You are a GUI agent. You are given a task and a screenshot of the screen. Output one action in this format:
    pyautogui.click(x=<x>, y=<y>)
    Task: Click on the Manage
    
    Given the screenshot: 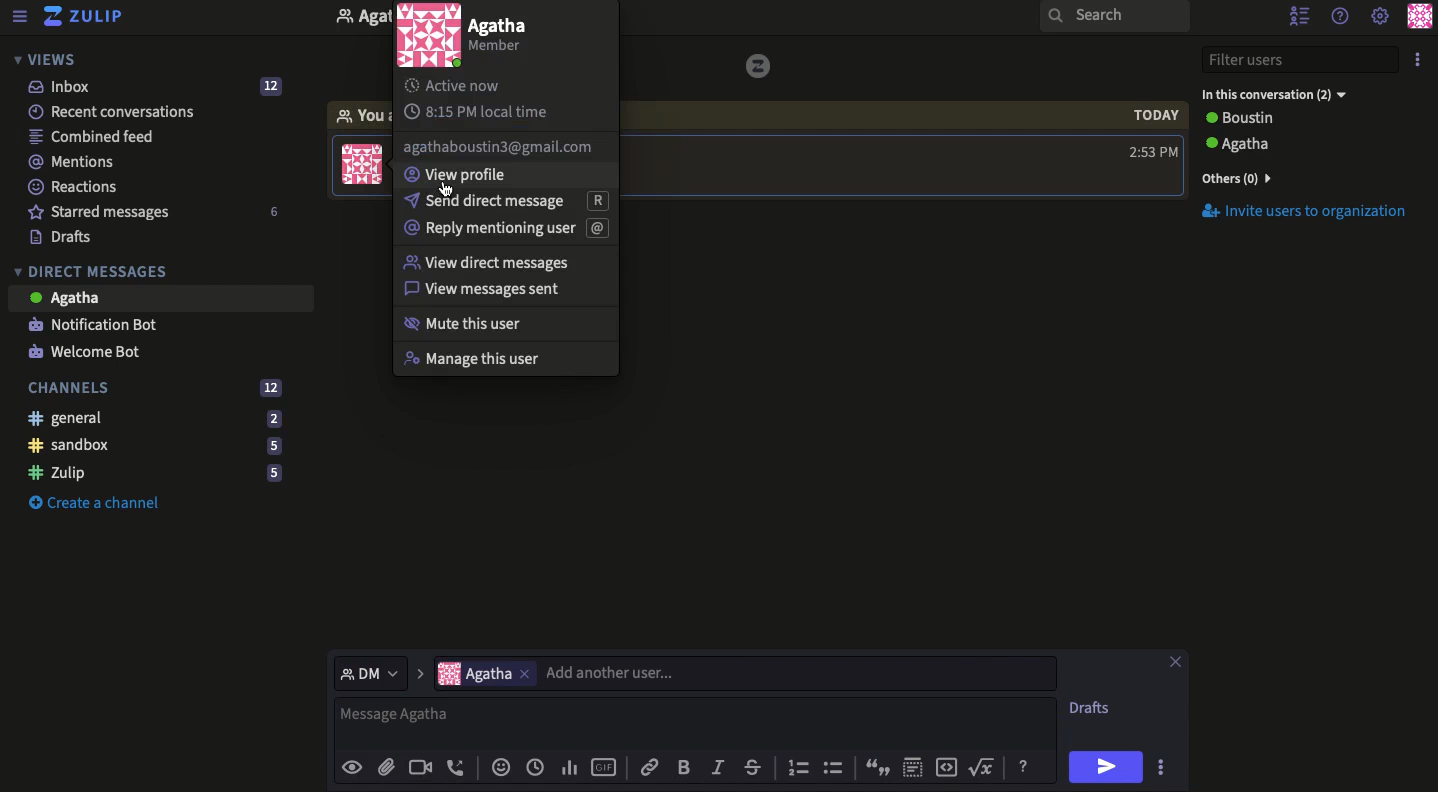 What is the action you would take?
    pyautogui.click(x=474, y=359)
    